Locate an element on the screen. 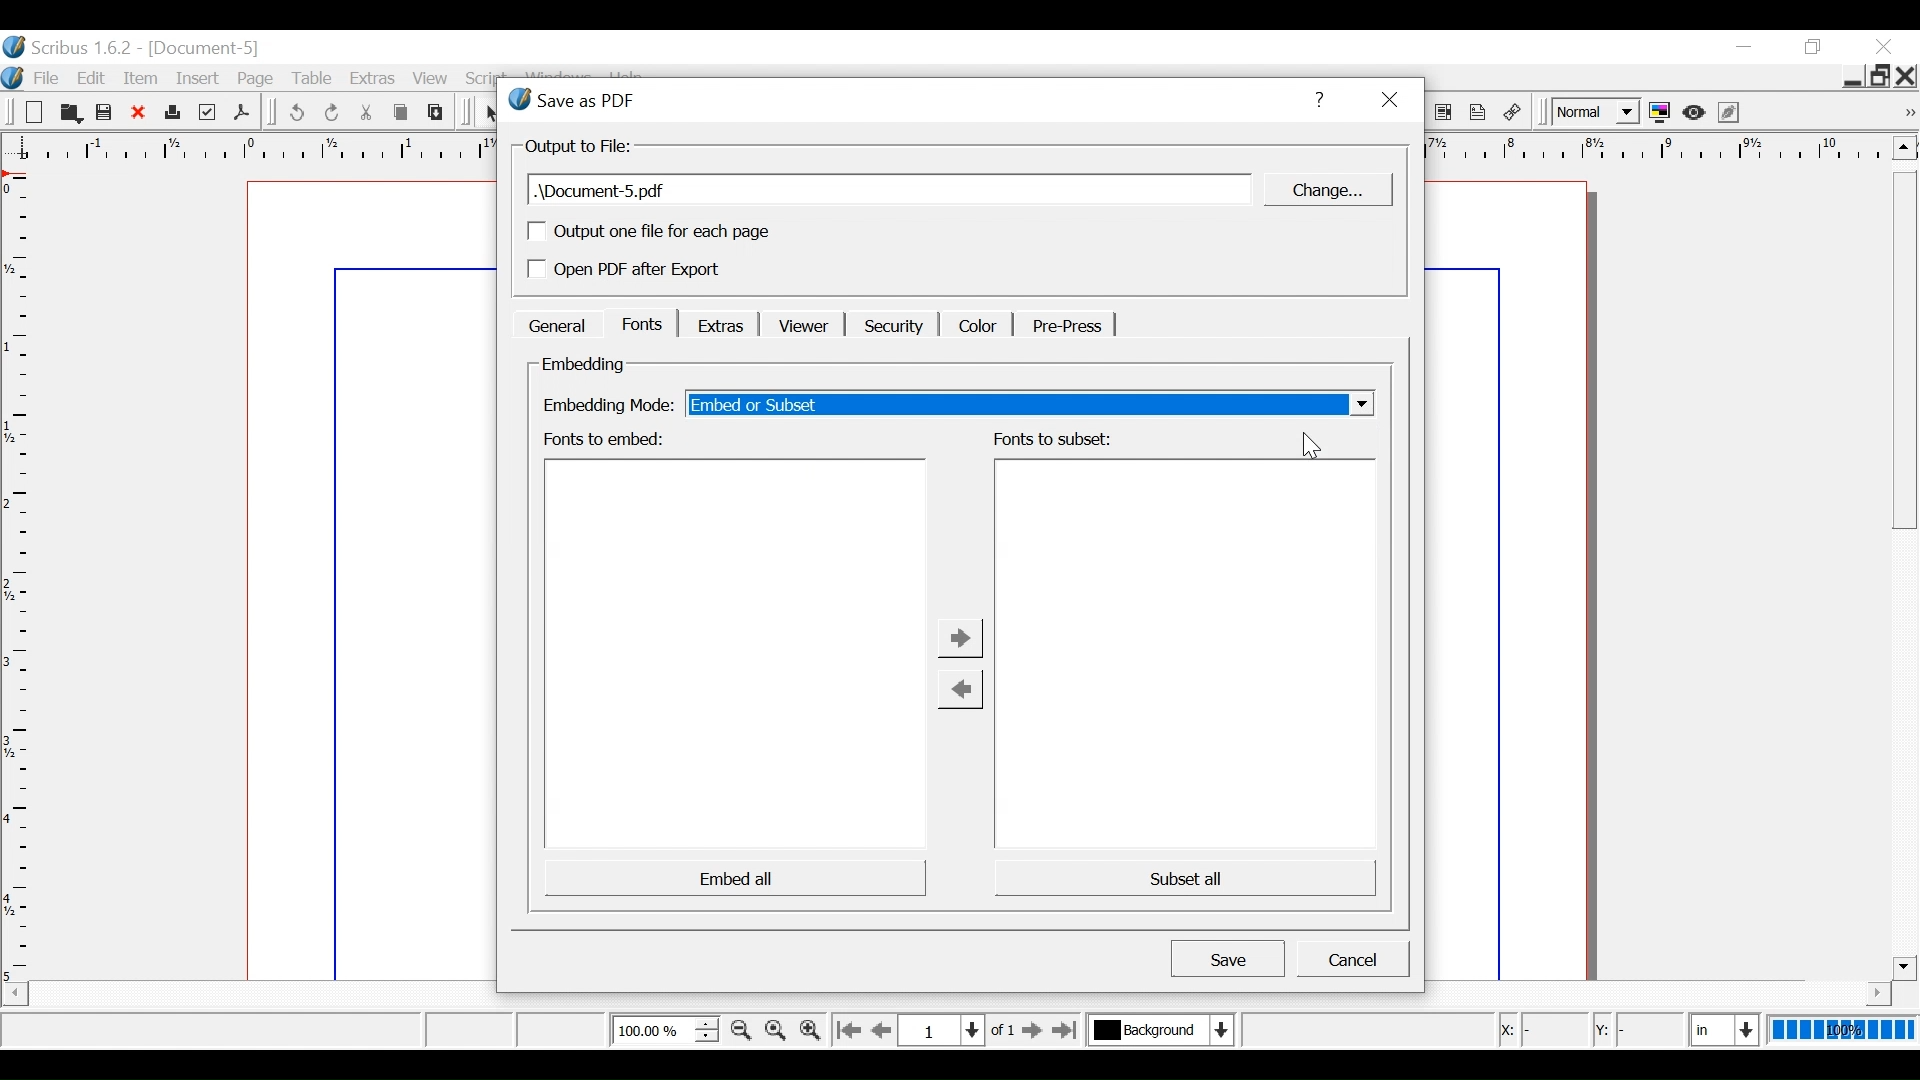 This screenshot has height=1080, width=1920. Fonts to subset is located at coordinates (1052, 439).